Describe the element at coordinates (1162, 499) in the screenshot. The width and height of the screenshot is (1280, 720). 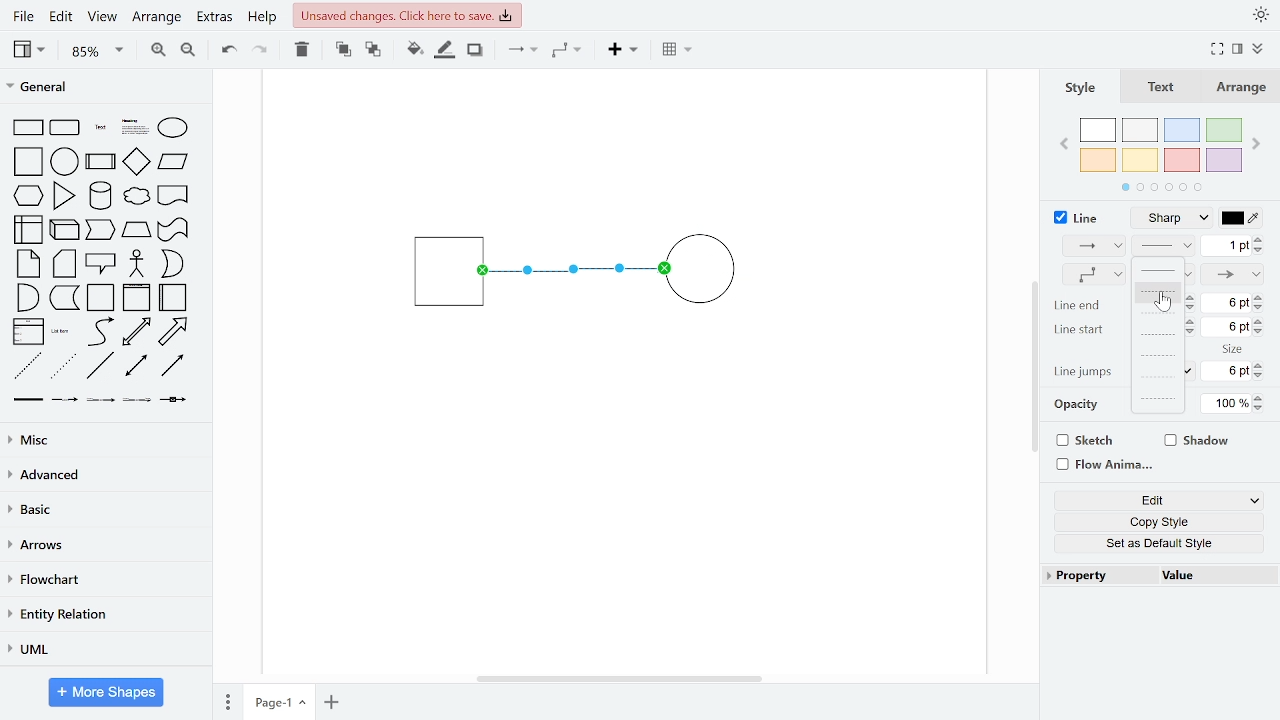
I see `edit` at that location.